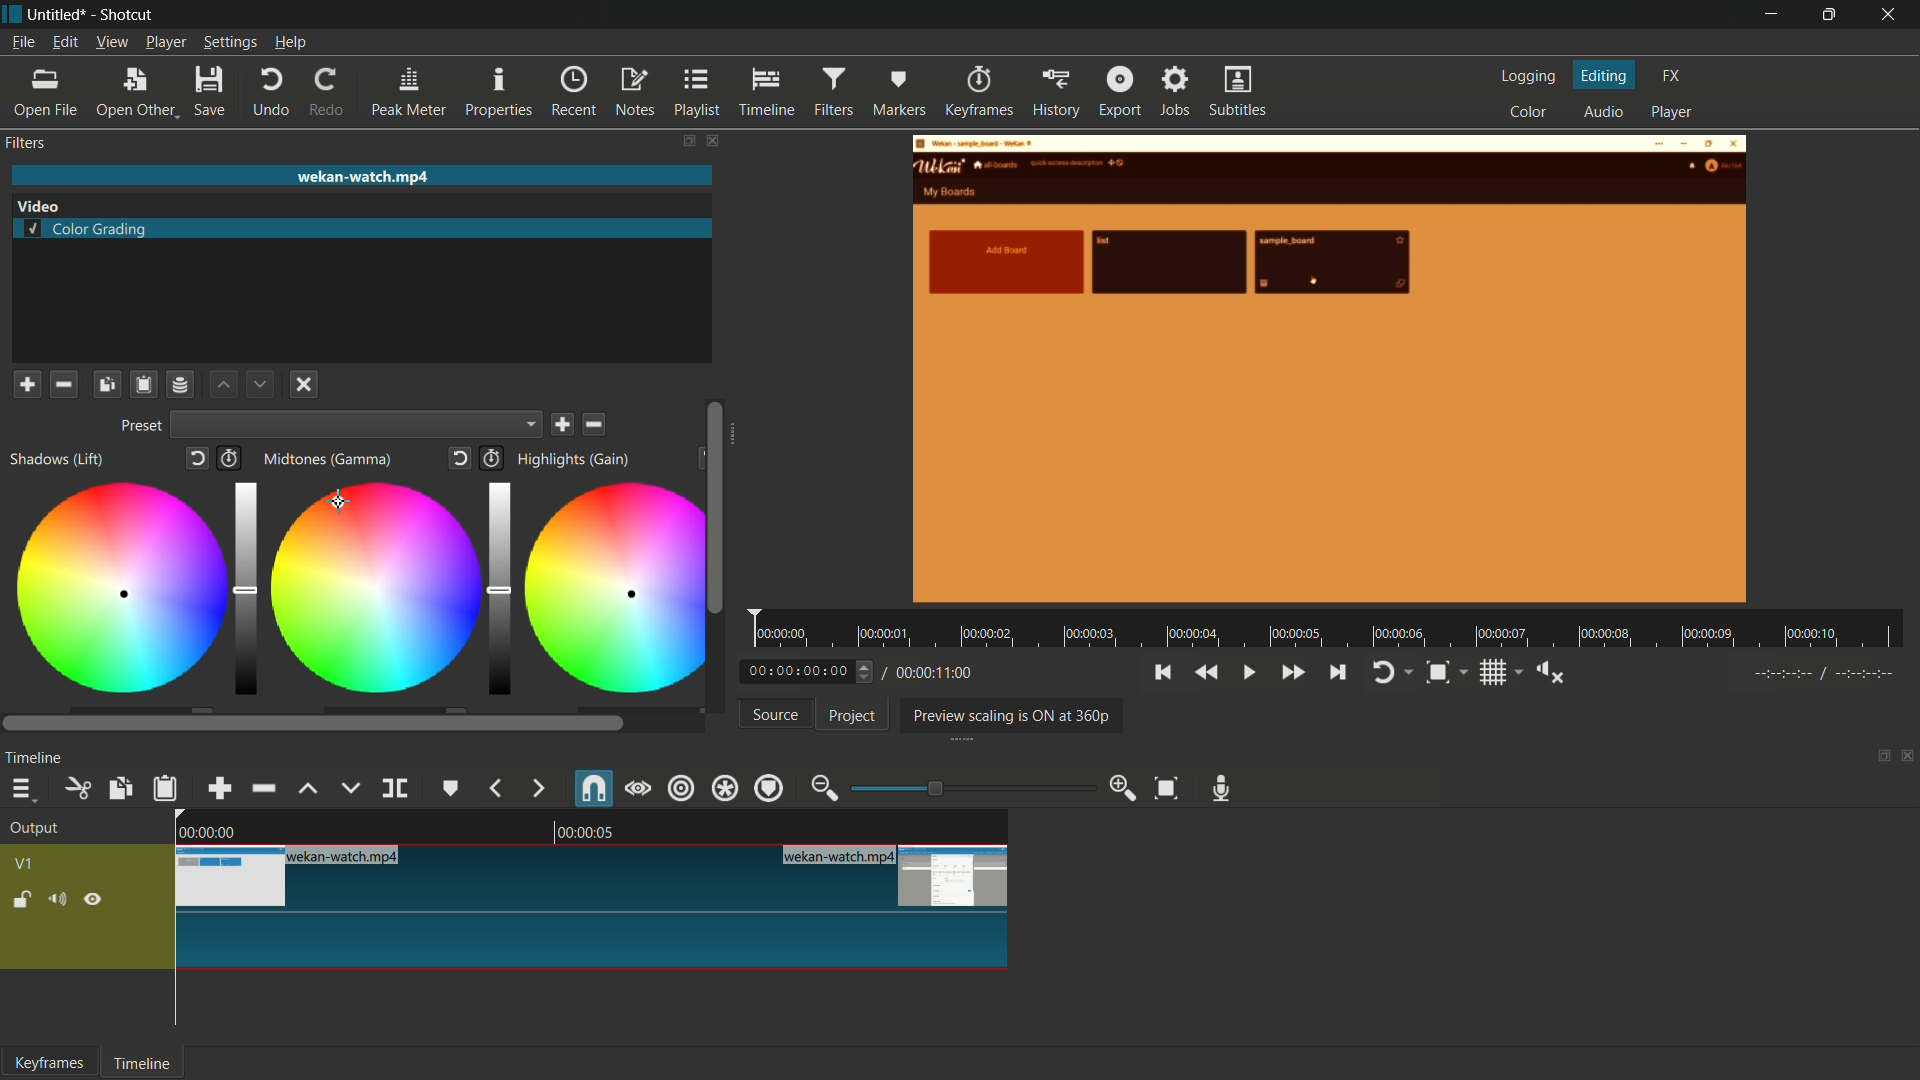 This screenshot has width=1920, height=1080. What do you see at coordinates (1526, 77) in the screenshot?
I see `logging` at bounding box center [1526, 77].